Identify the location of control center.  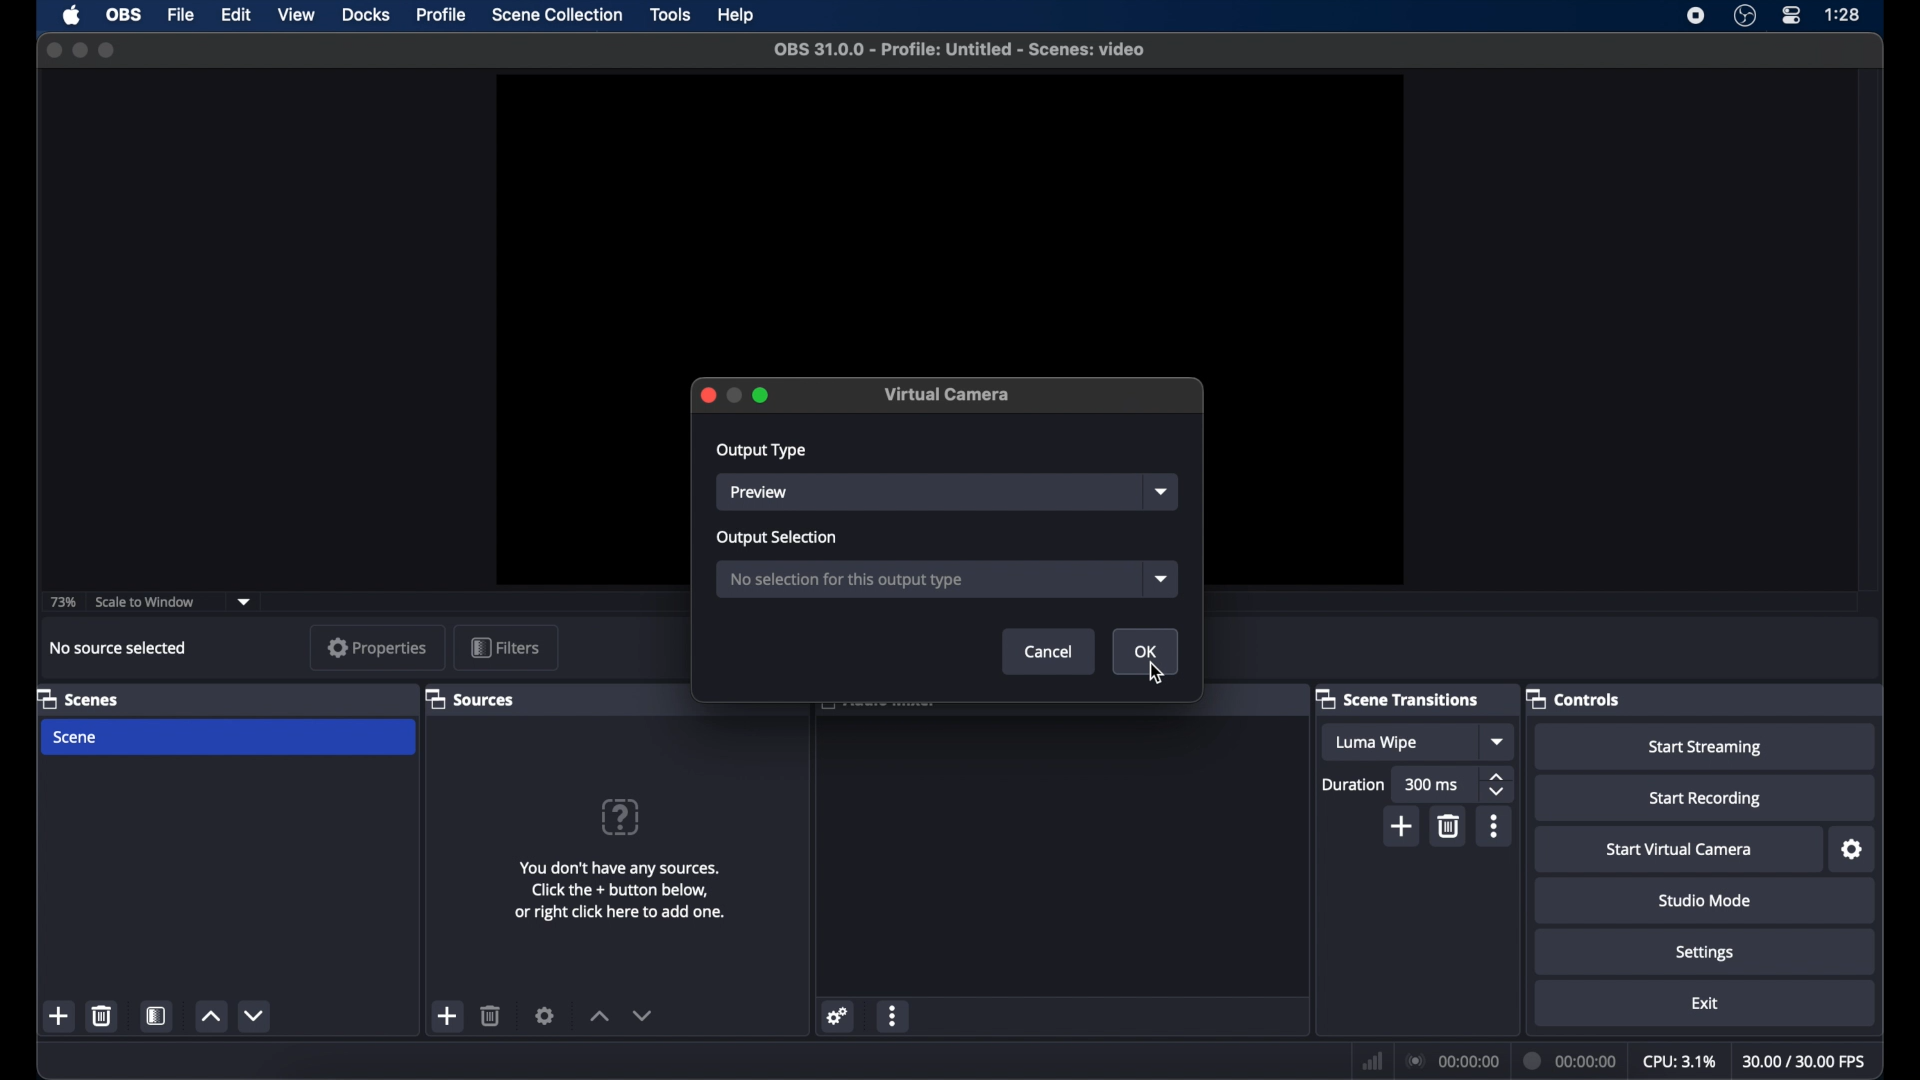
(1792, 16).